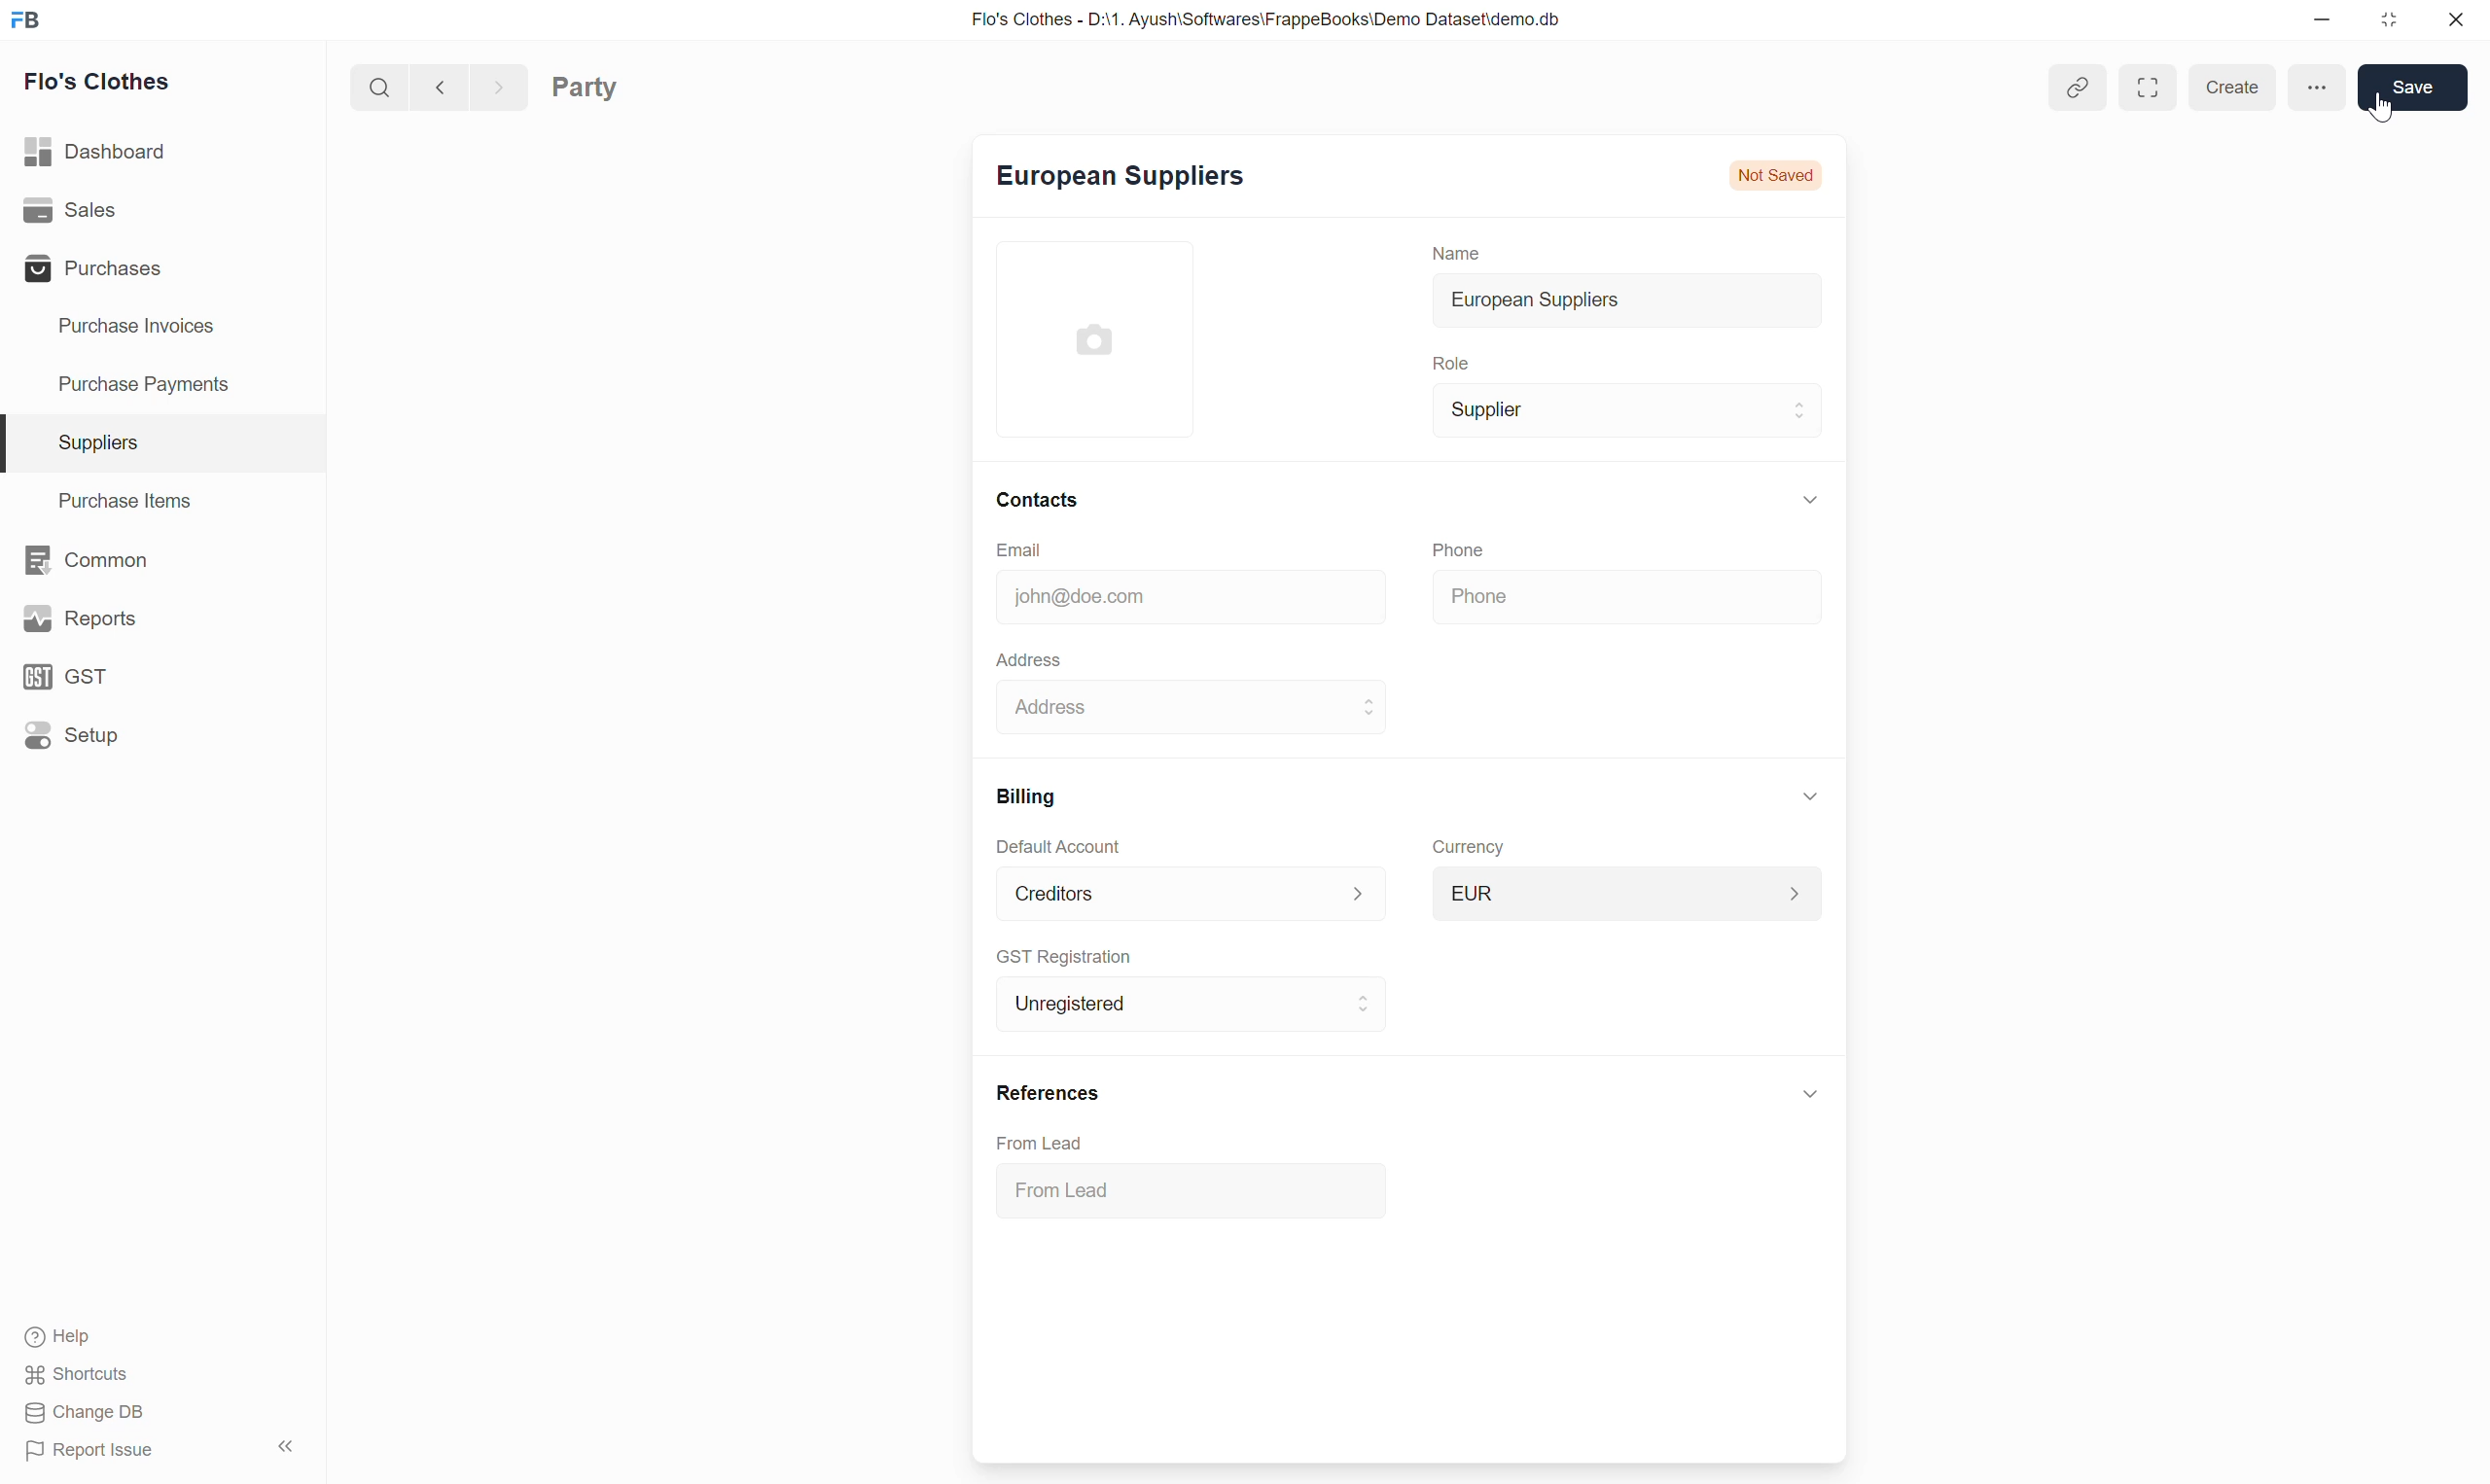  I want to click on Flo's Clothes - D:\1. Ayush\Softwares\FrappeBooks\Demo Dataset\demo.db, so click(1244, 16).